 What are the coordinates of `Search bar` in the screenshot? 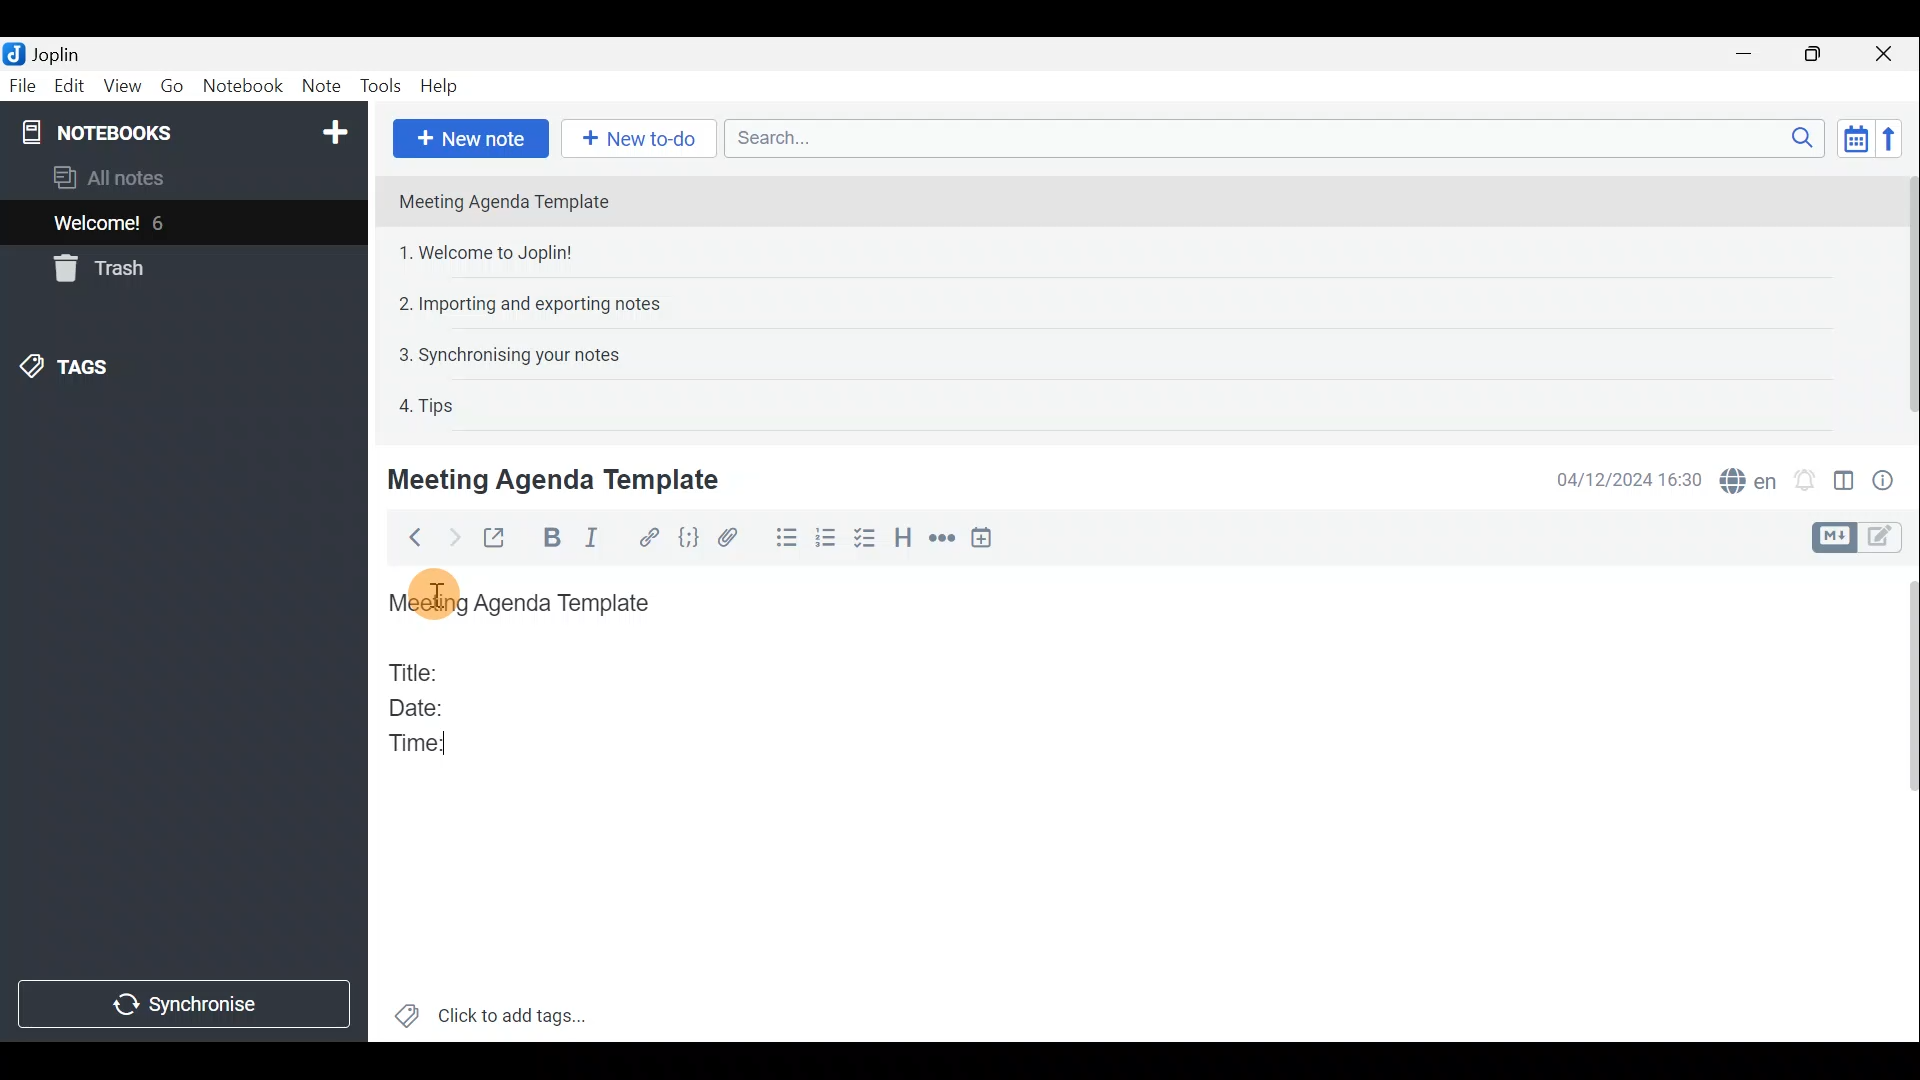 It's located at (1269, 137).